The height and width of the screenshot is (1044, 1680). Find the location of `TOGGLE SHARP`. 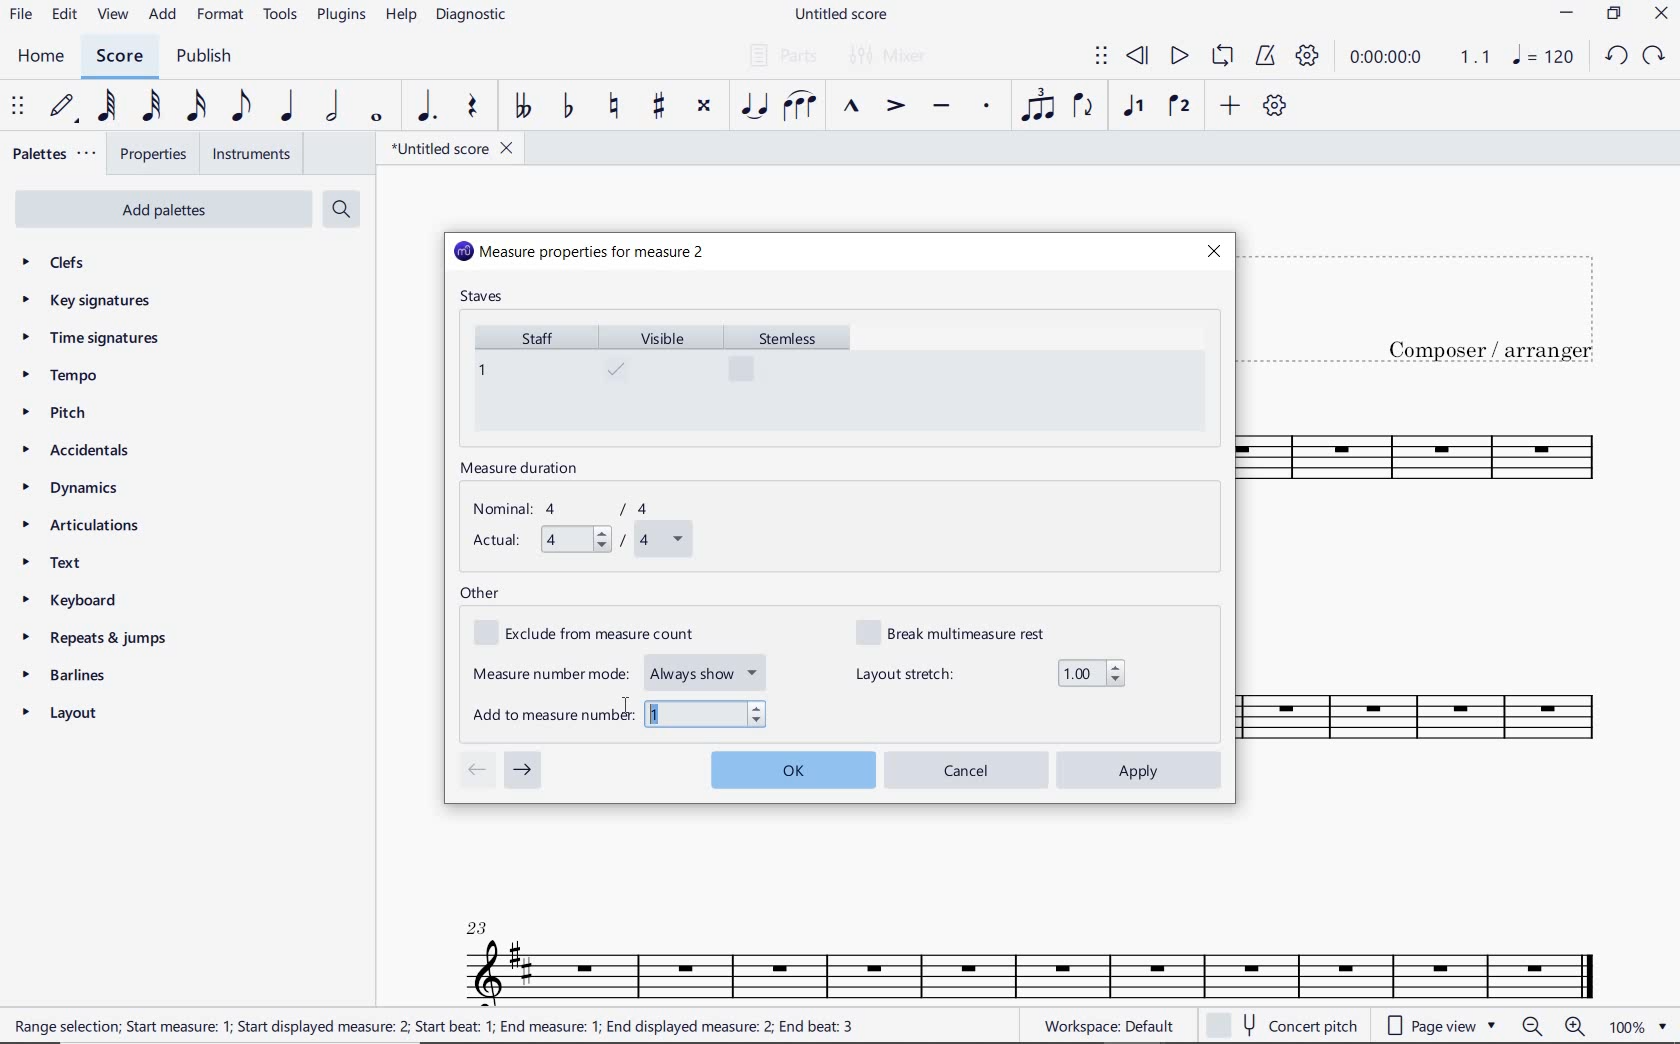

TOGGLE SHARP is located at coordinates (660, 106).